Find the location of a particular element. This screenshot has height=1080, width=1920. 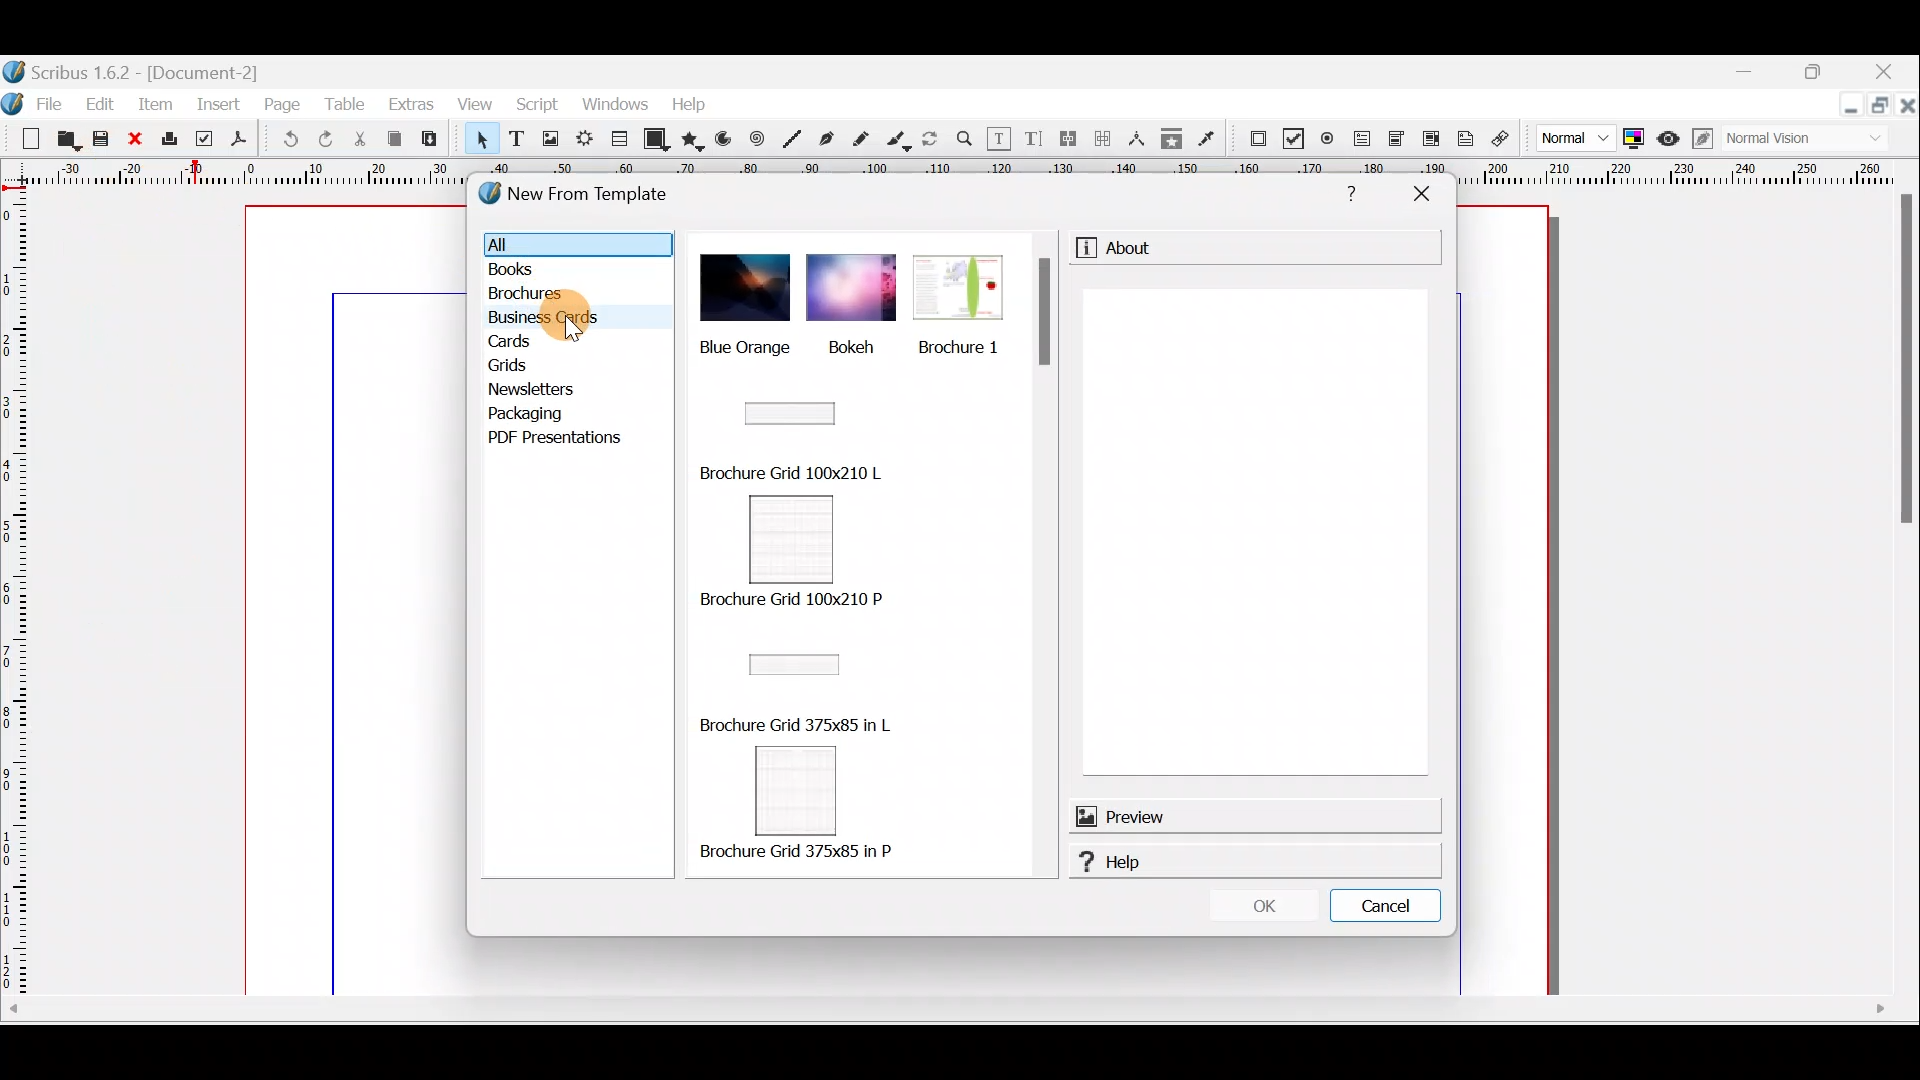

Text frame is located at coordinates (517, 142).